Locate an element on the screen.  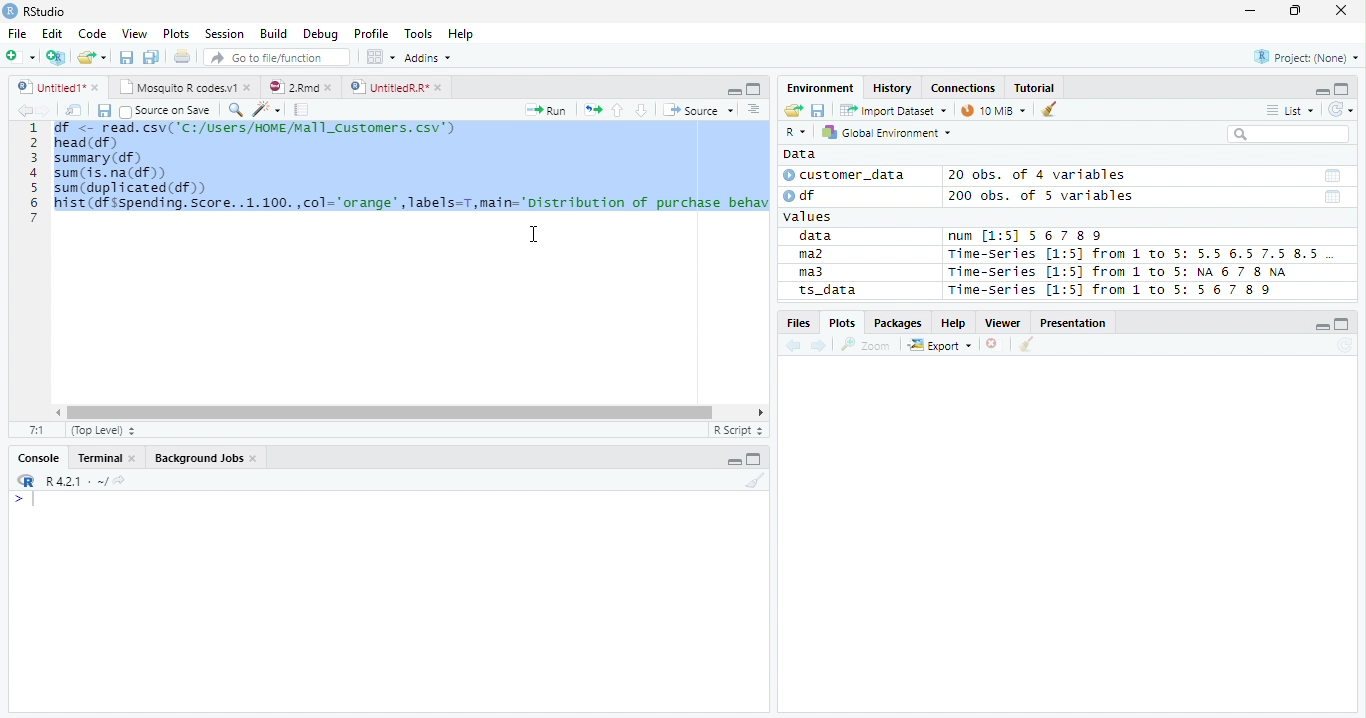
2.Rmd is located at coordinates (302, 88).